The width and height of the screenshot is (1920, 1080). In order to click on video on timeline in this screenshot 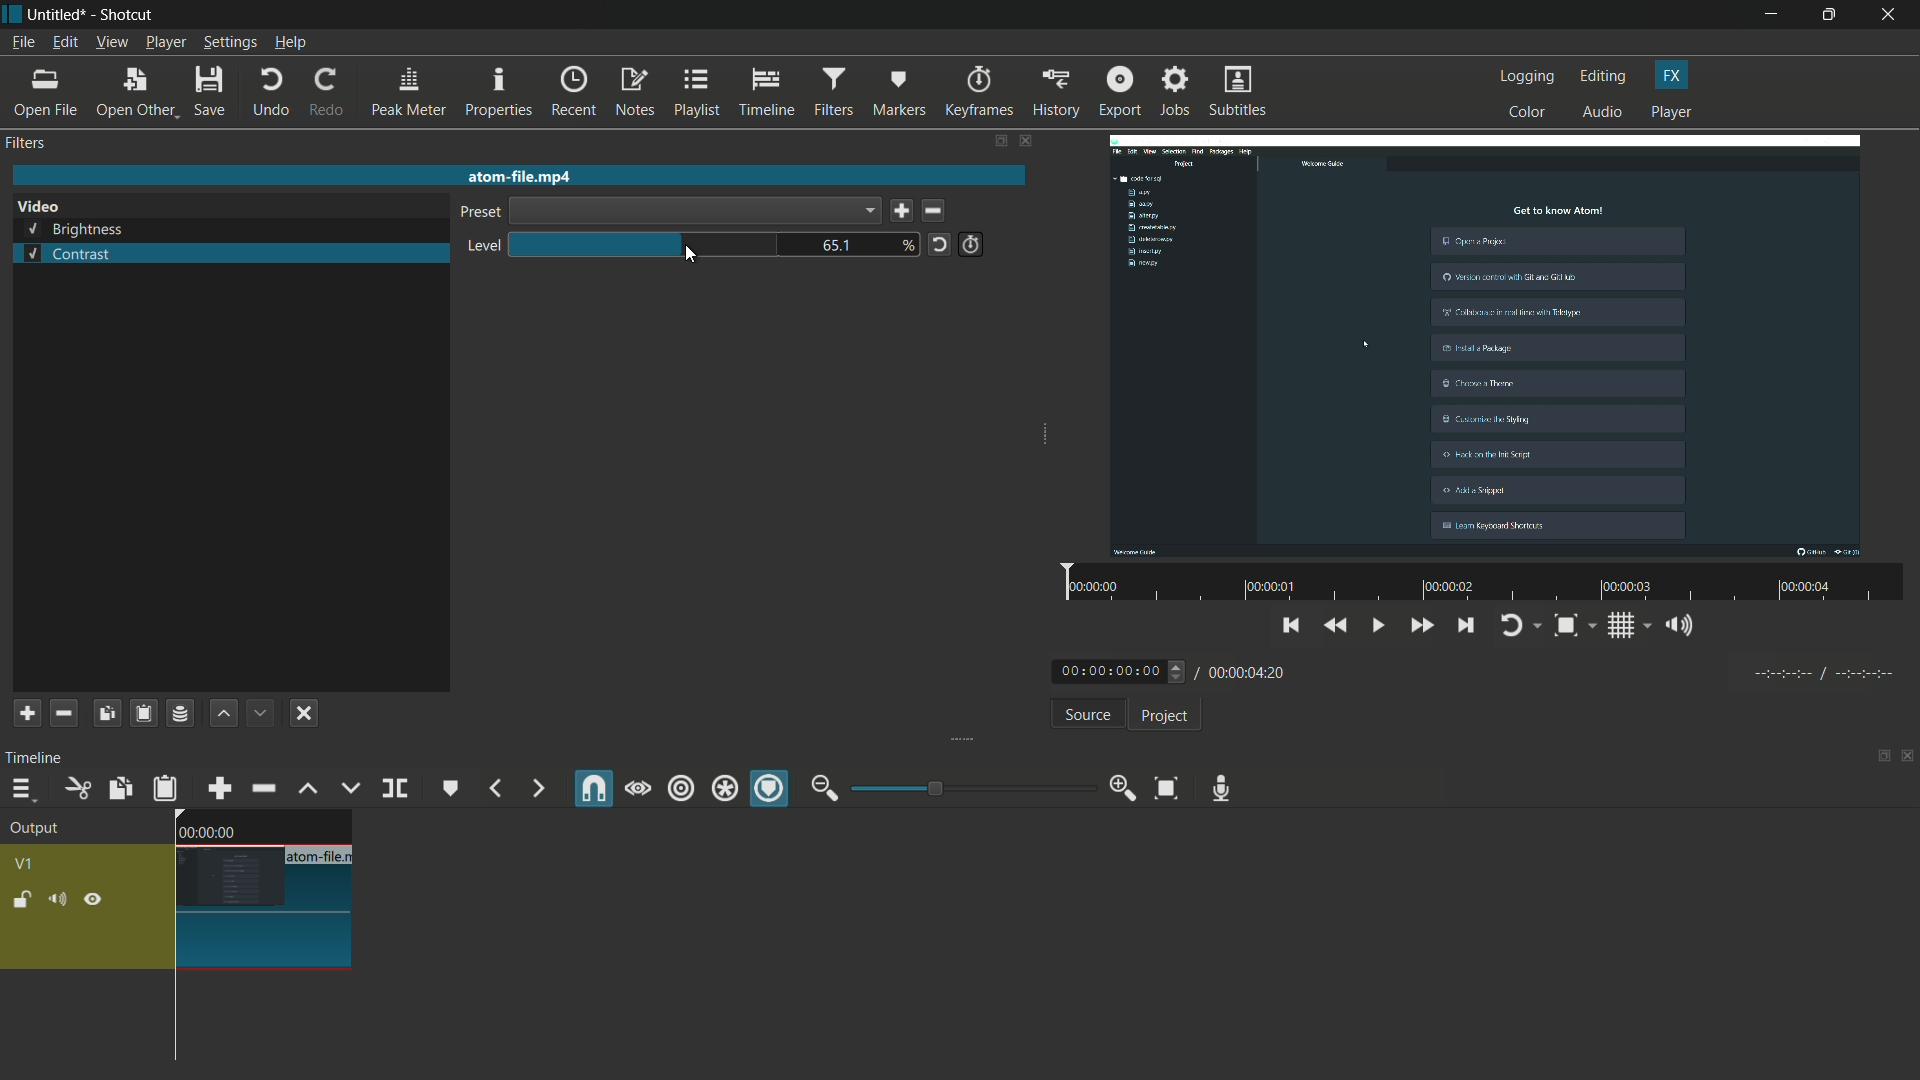, I will do `click(261, 889)`.